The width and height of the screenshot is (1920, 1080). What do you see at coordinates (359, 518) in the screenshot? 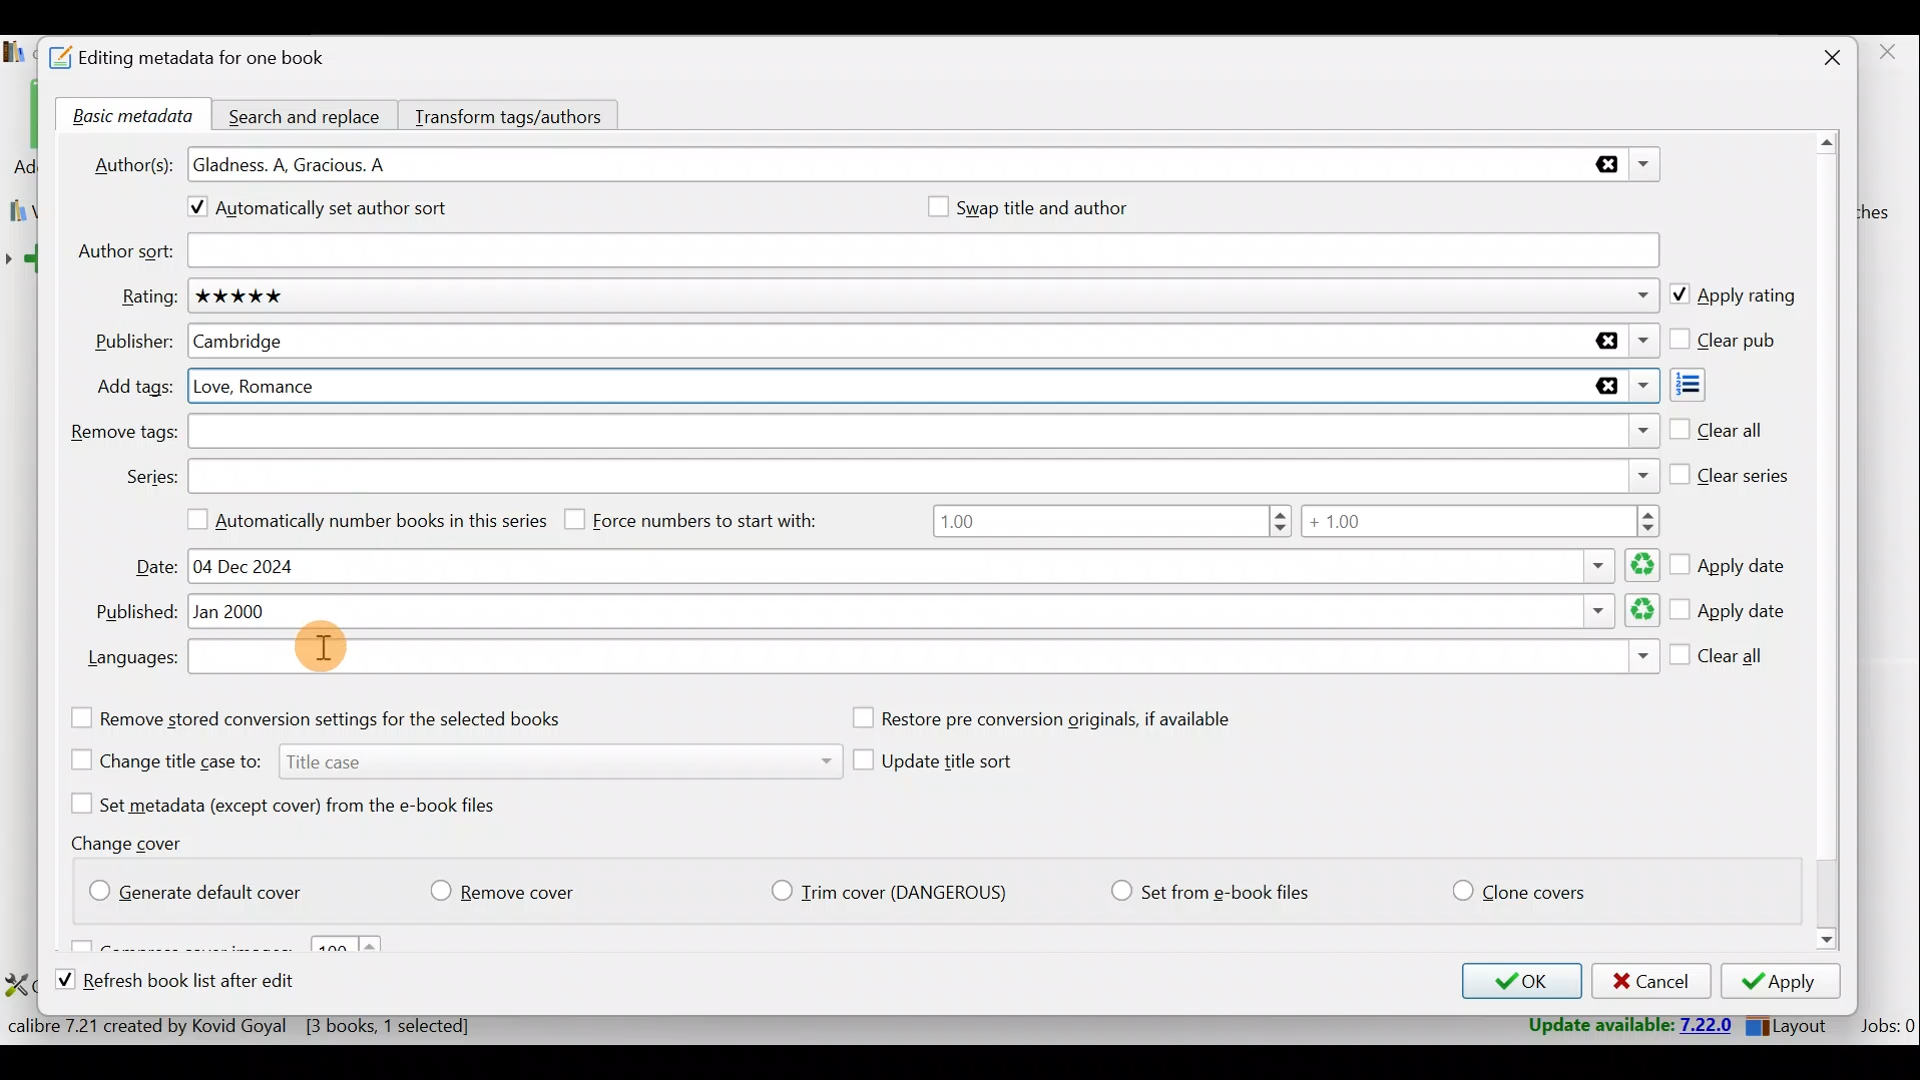
I see `Automatically number books in this series` at bounding box center [359, 518].